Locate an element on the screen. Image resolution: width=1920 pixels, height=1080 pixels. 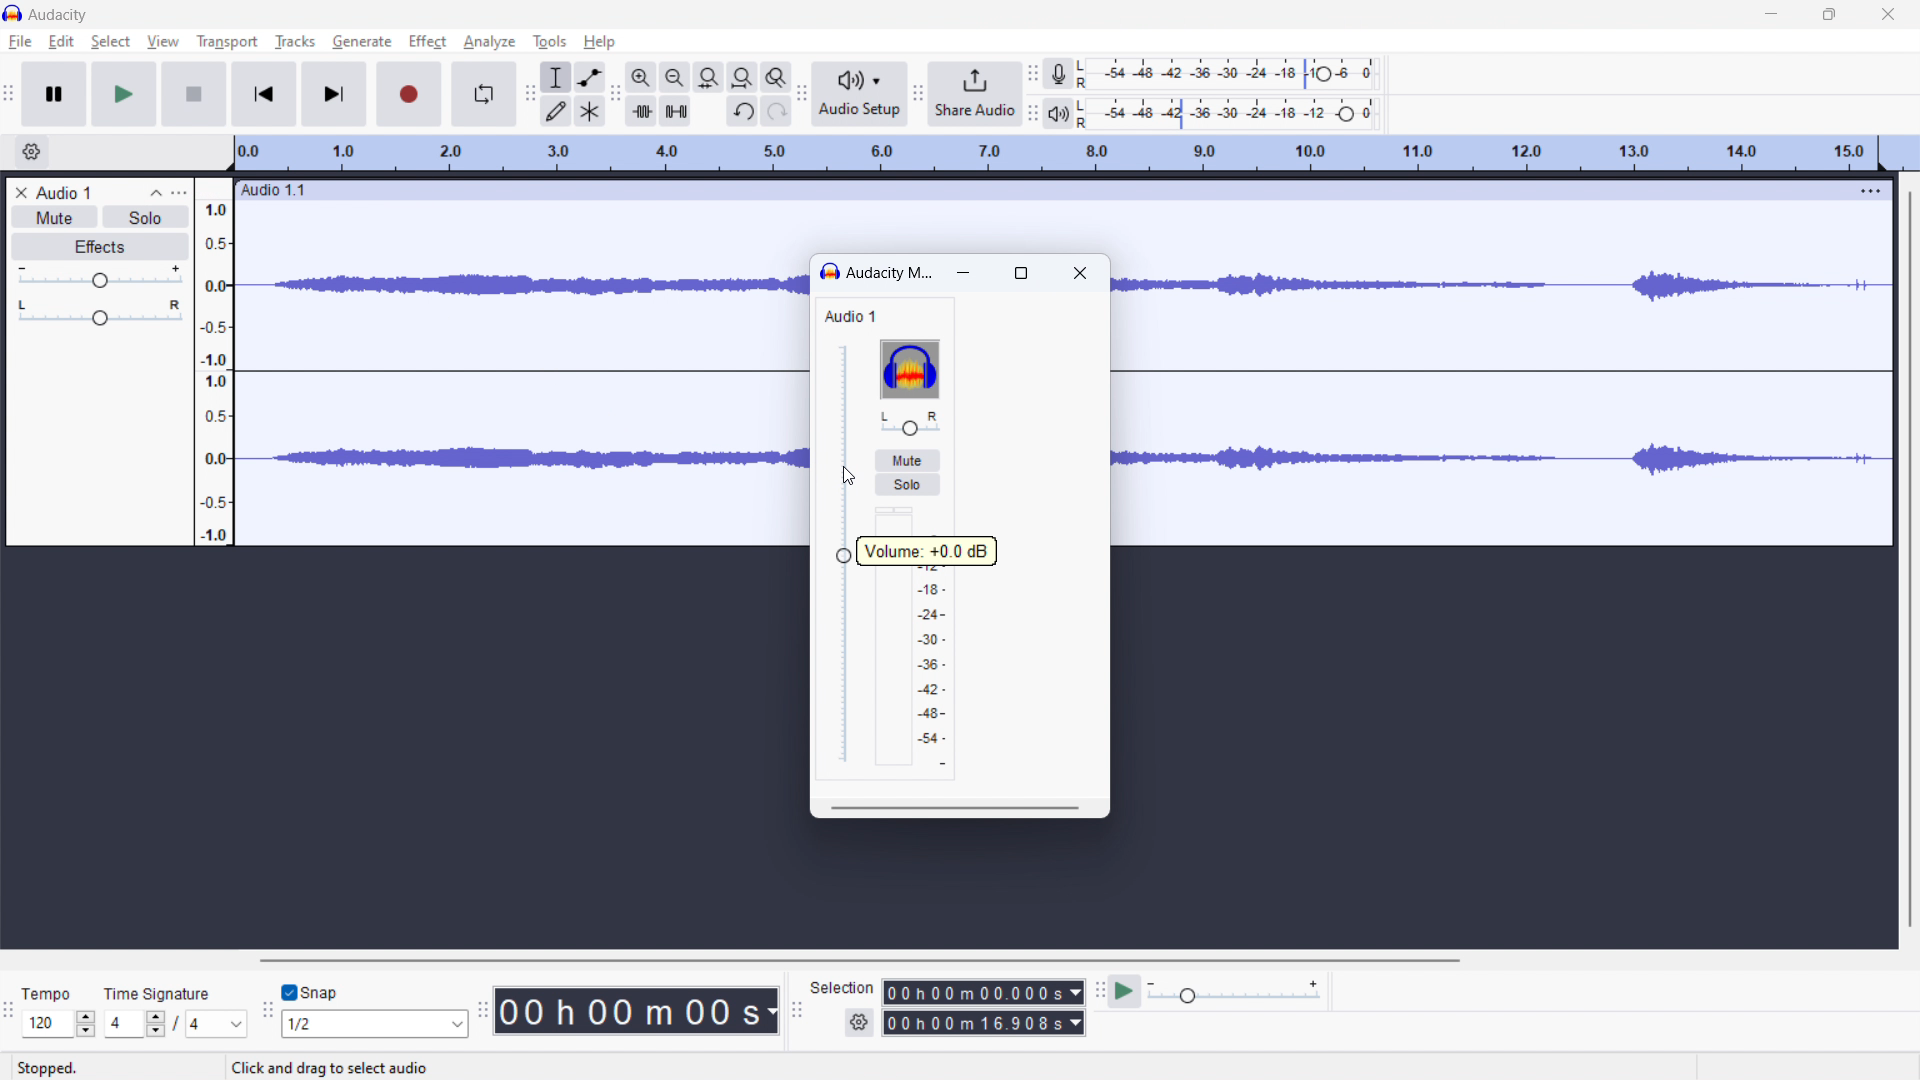
select tempo is located at coordinates (59, 1024).